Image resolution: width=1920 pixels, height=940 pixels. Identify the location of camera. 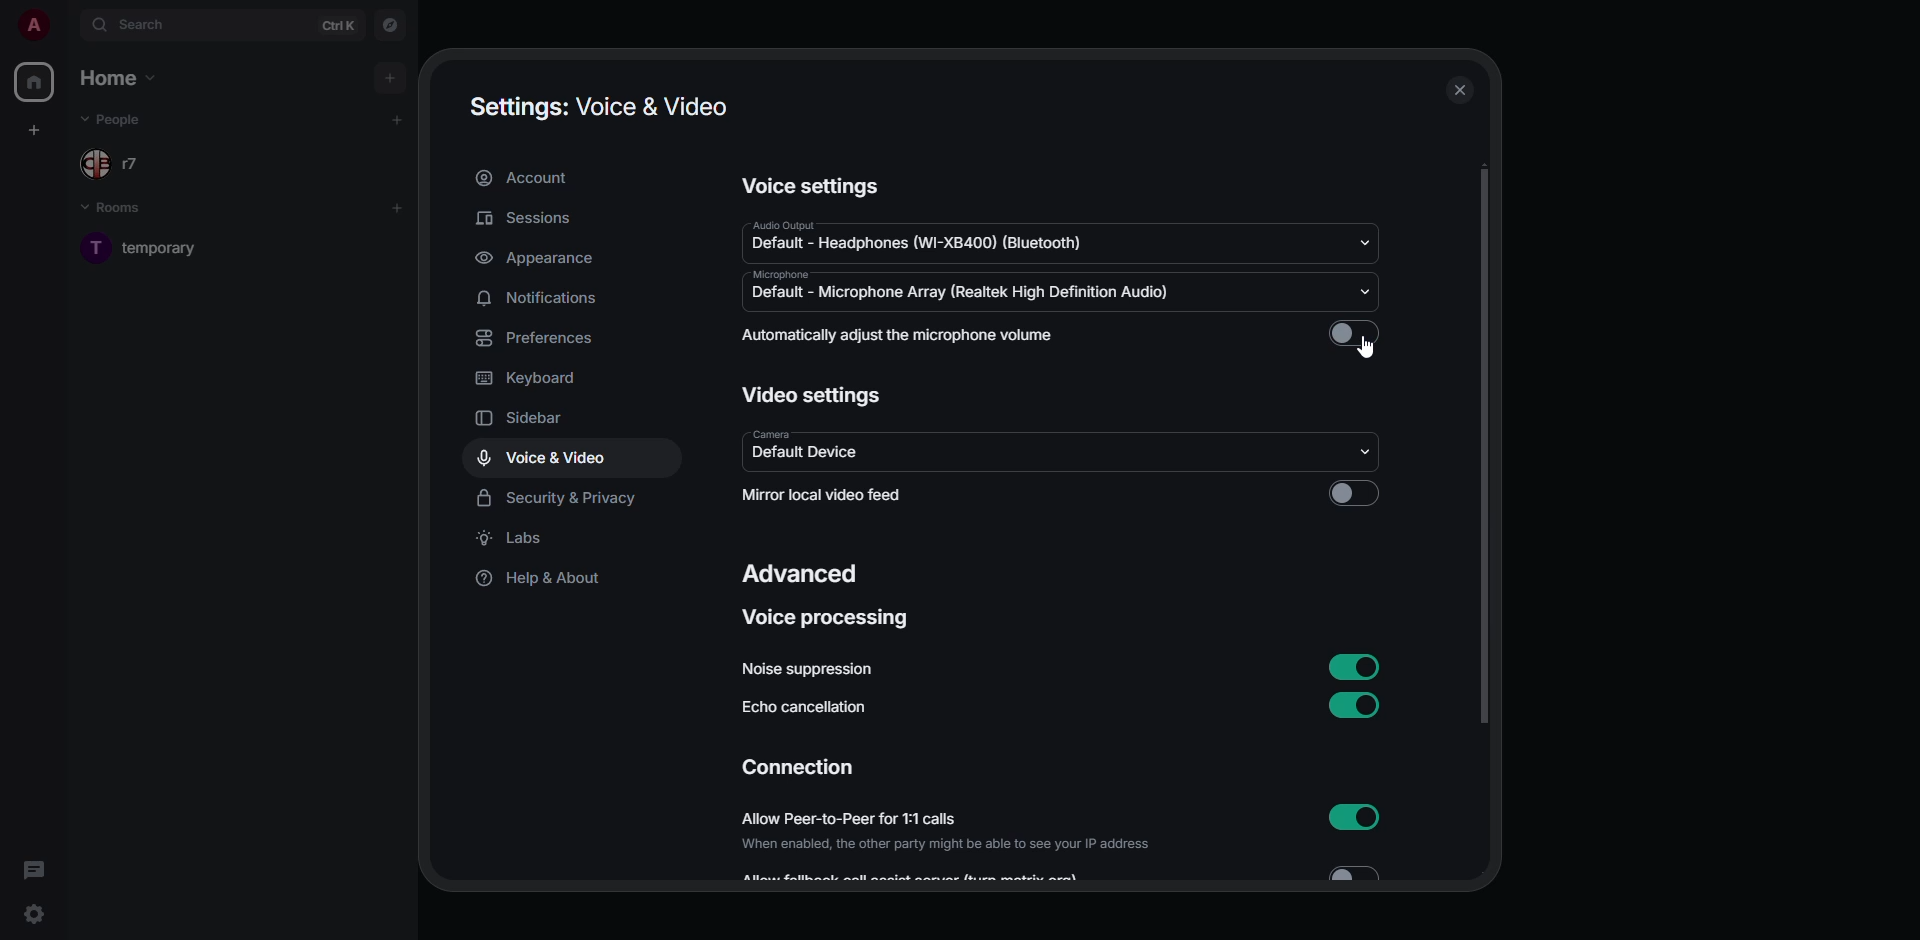
(776, 436).